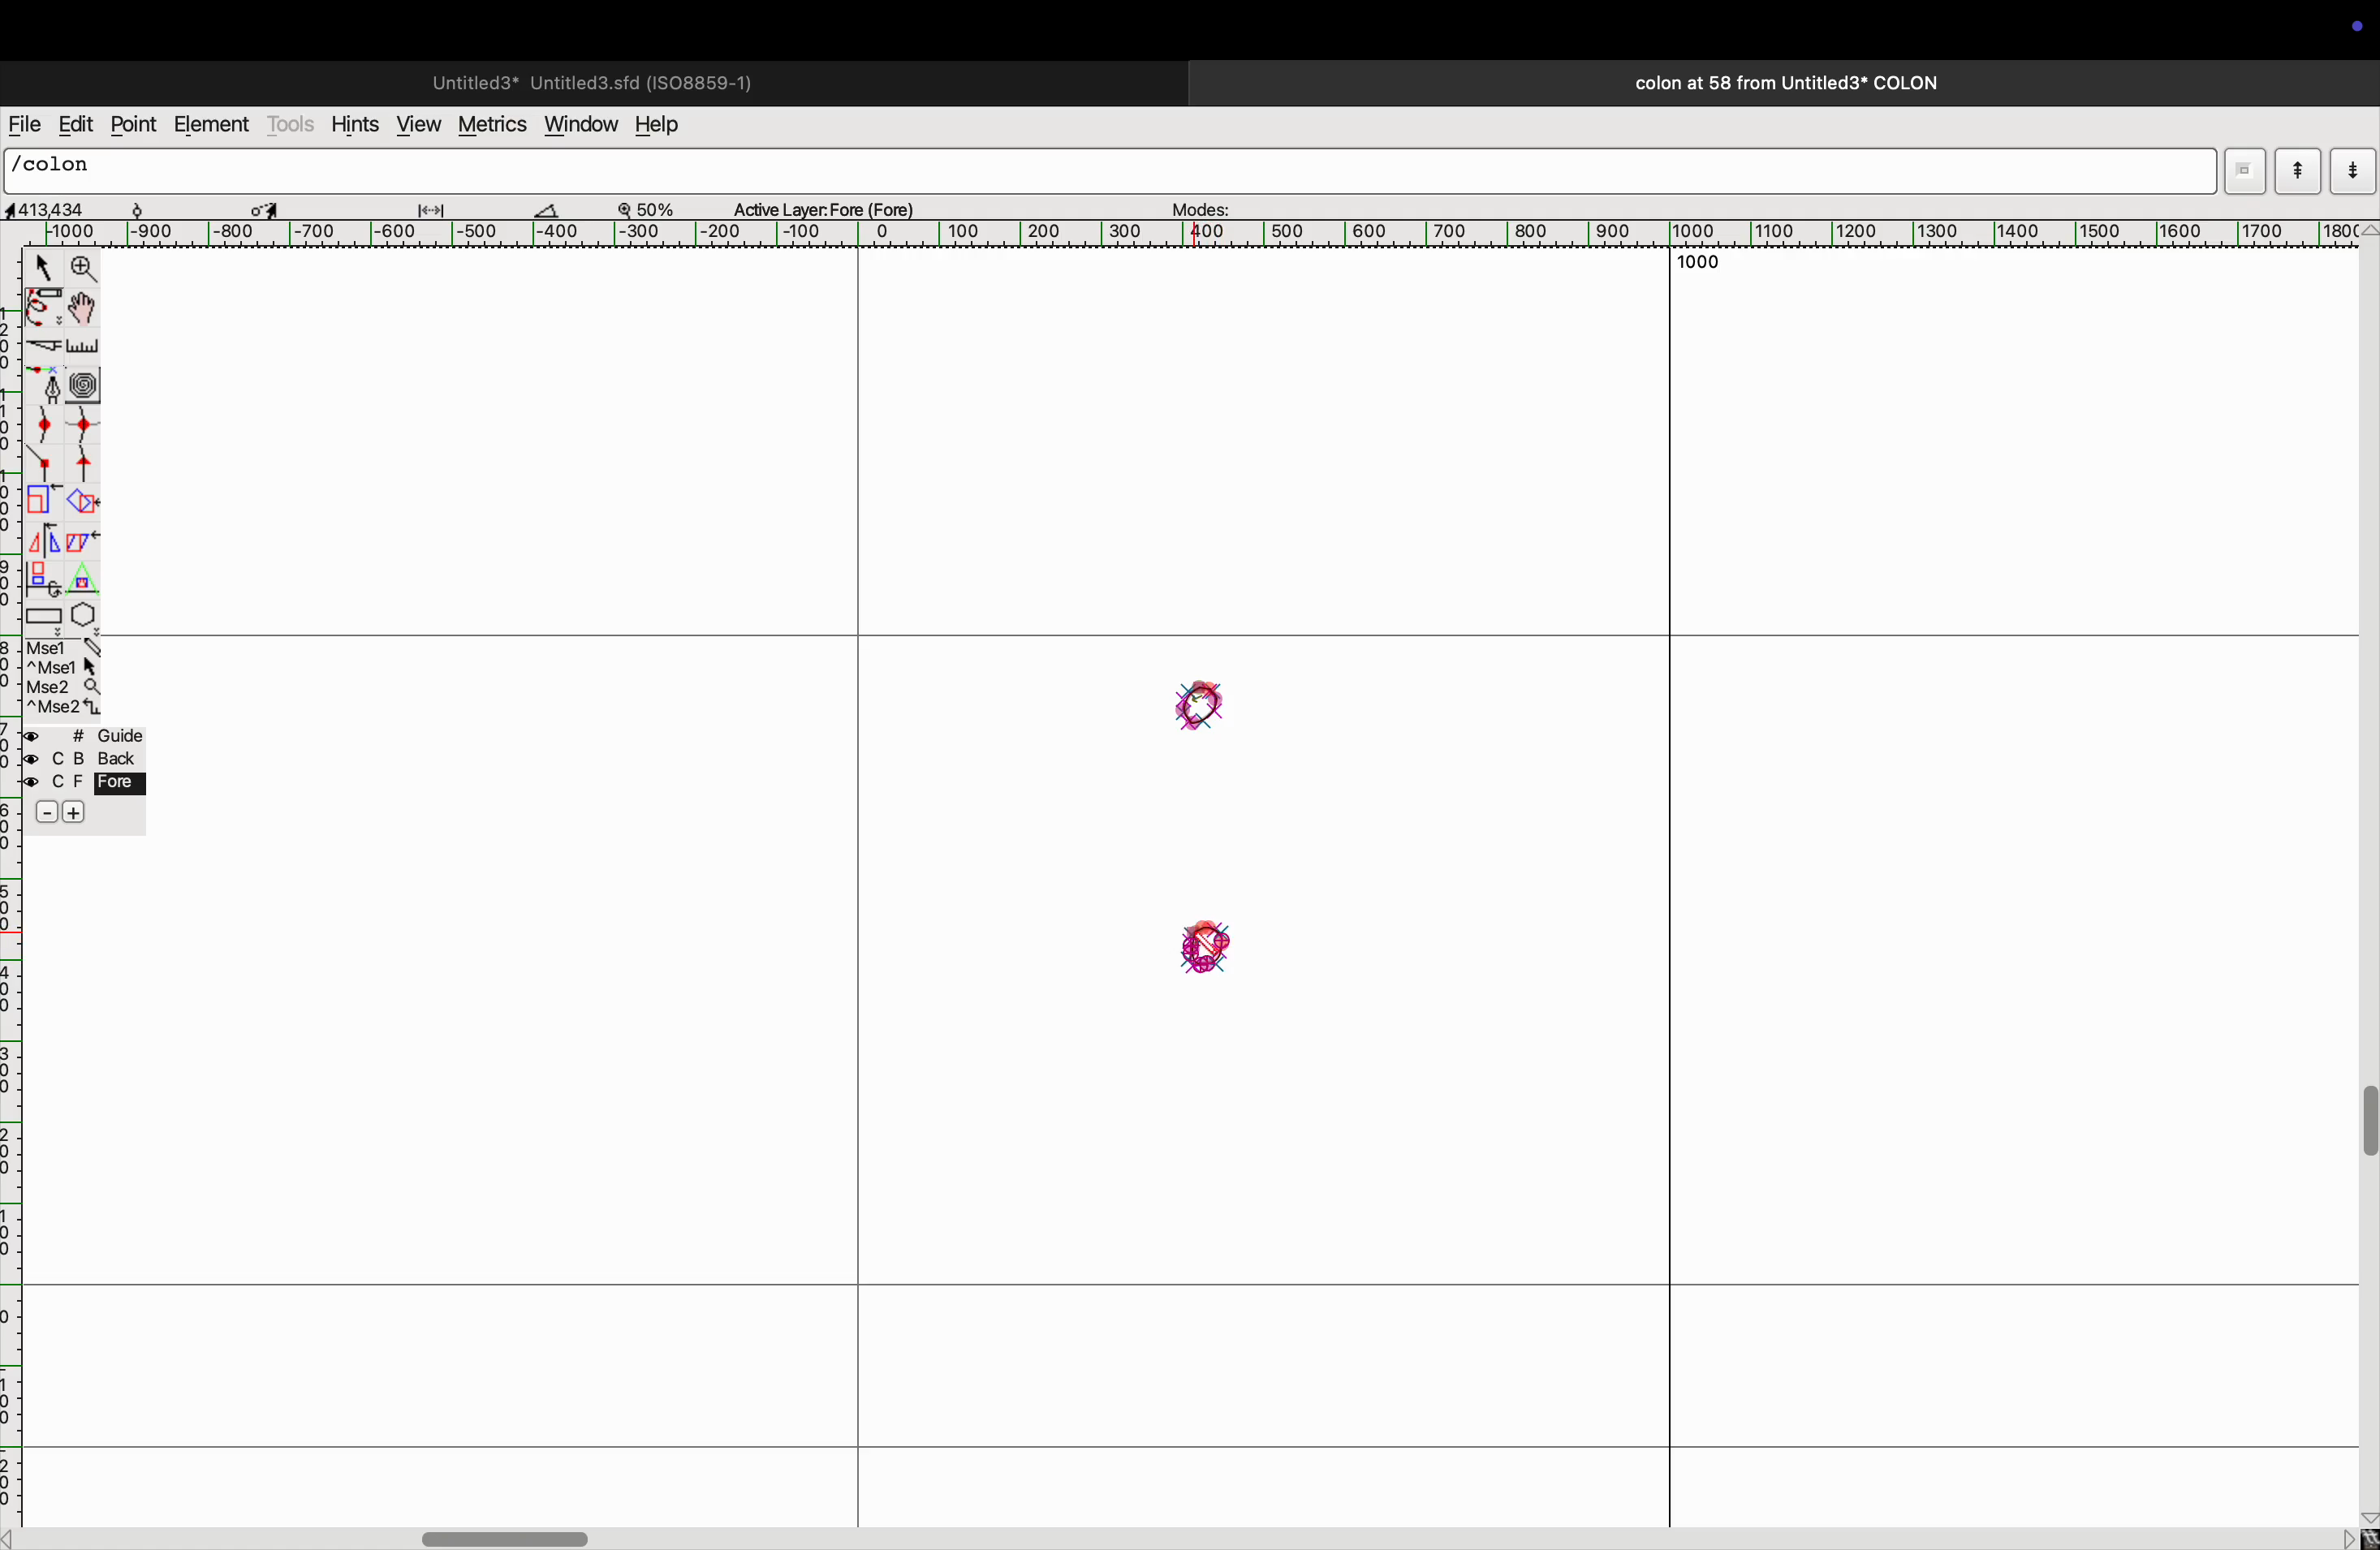  Describe the element at coordinates (558, 209) in the screenshot. I see `cut` at that location.